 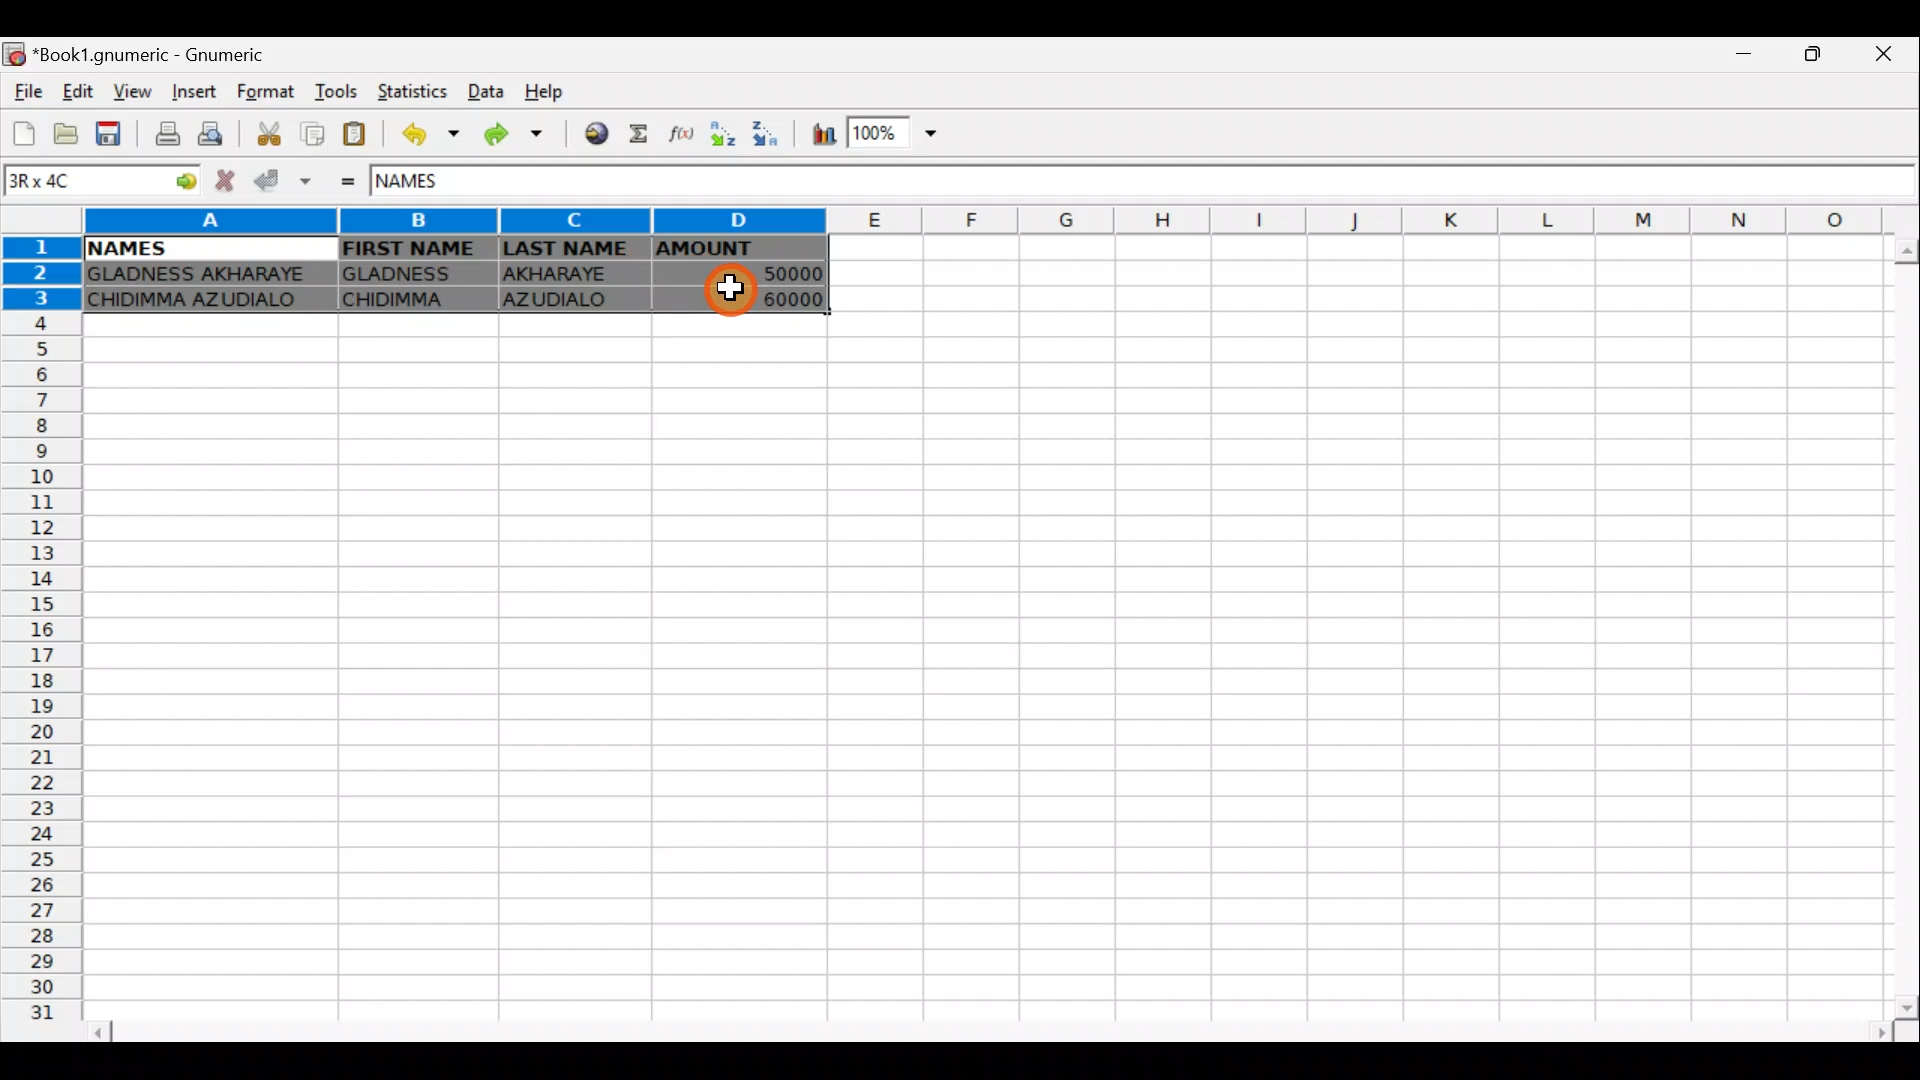 I want to click on Accept change, so click(x=280, y=181).